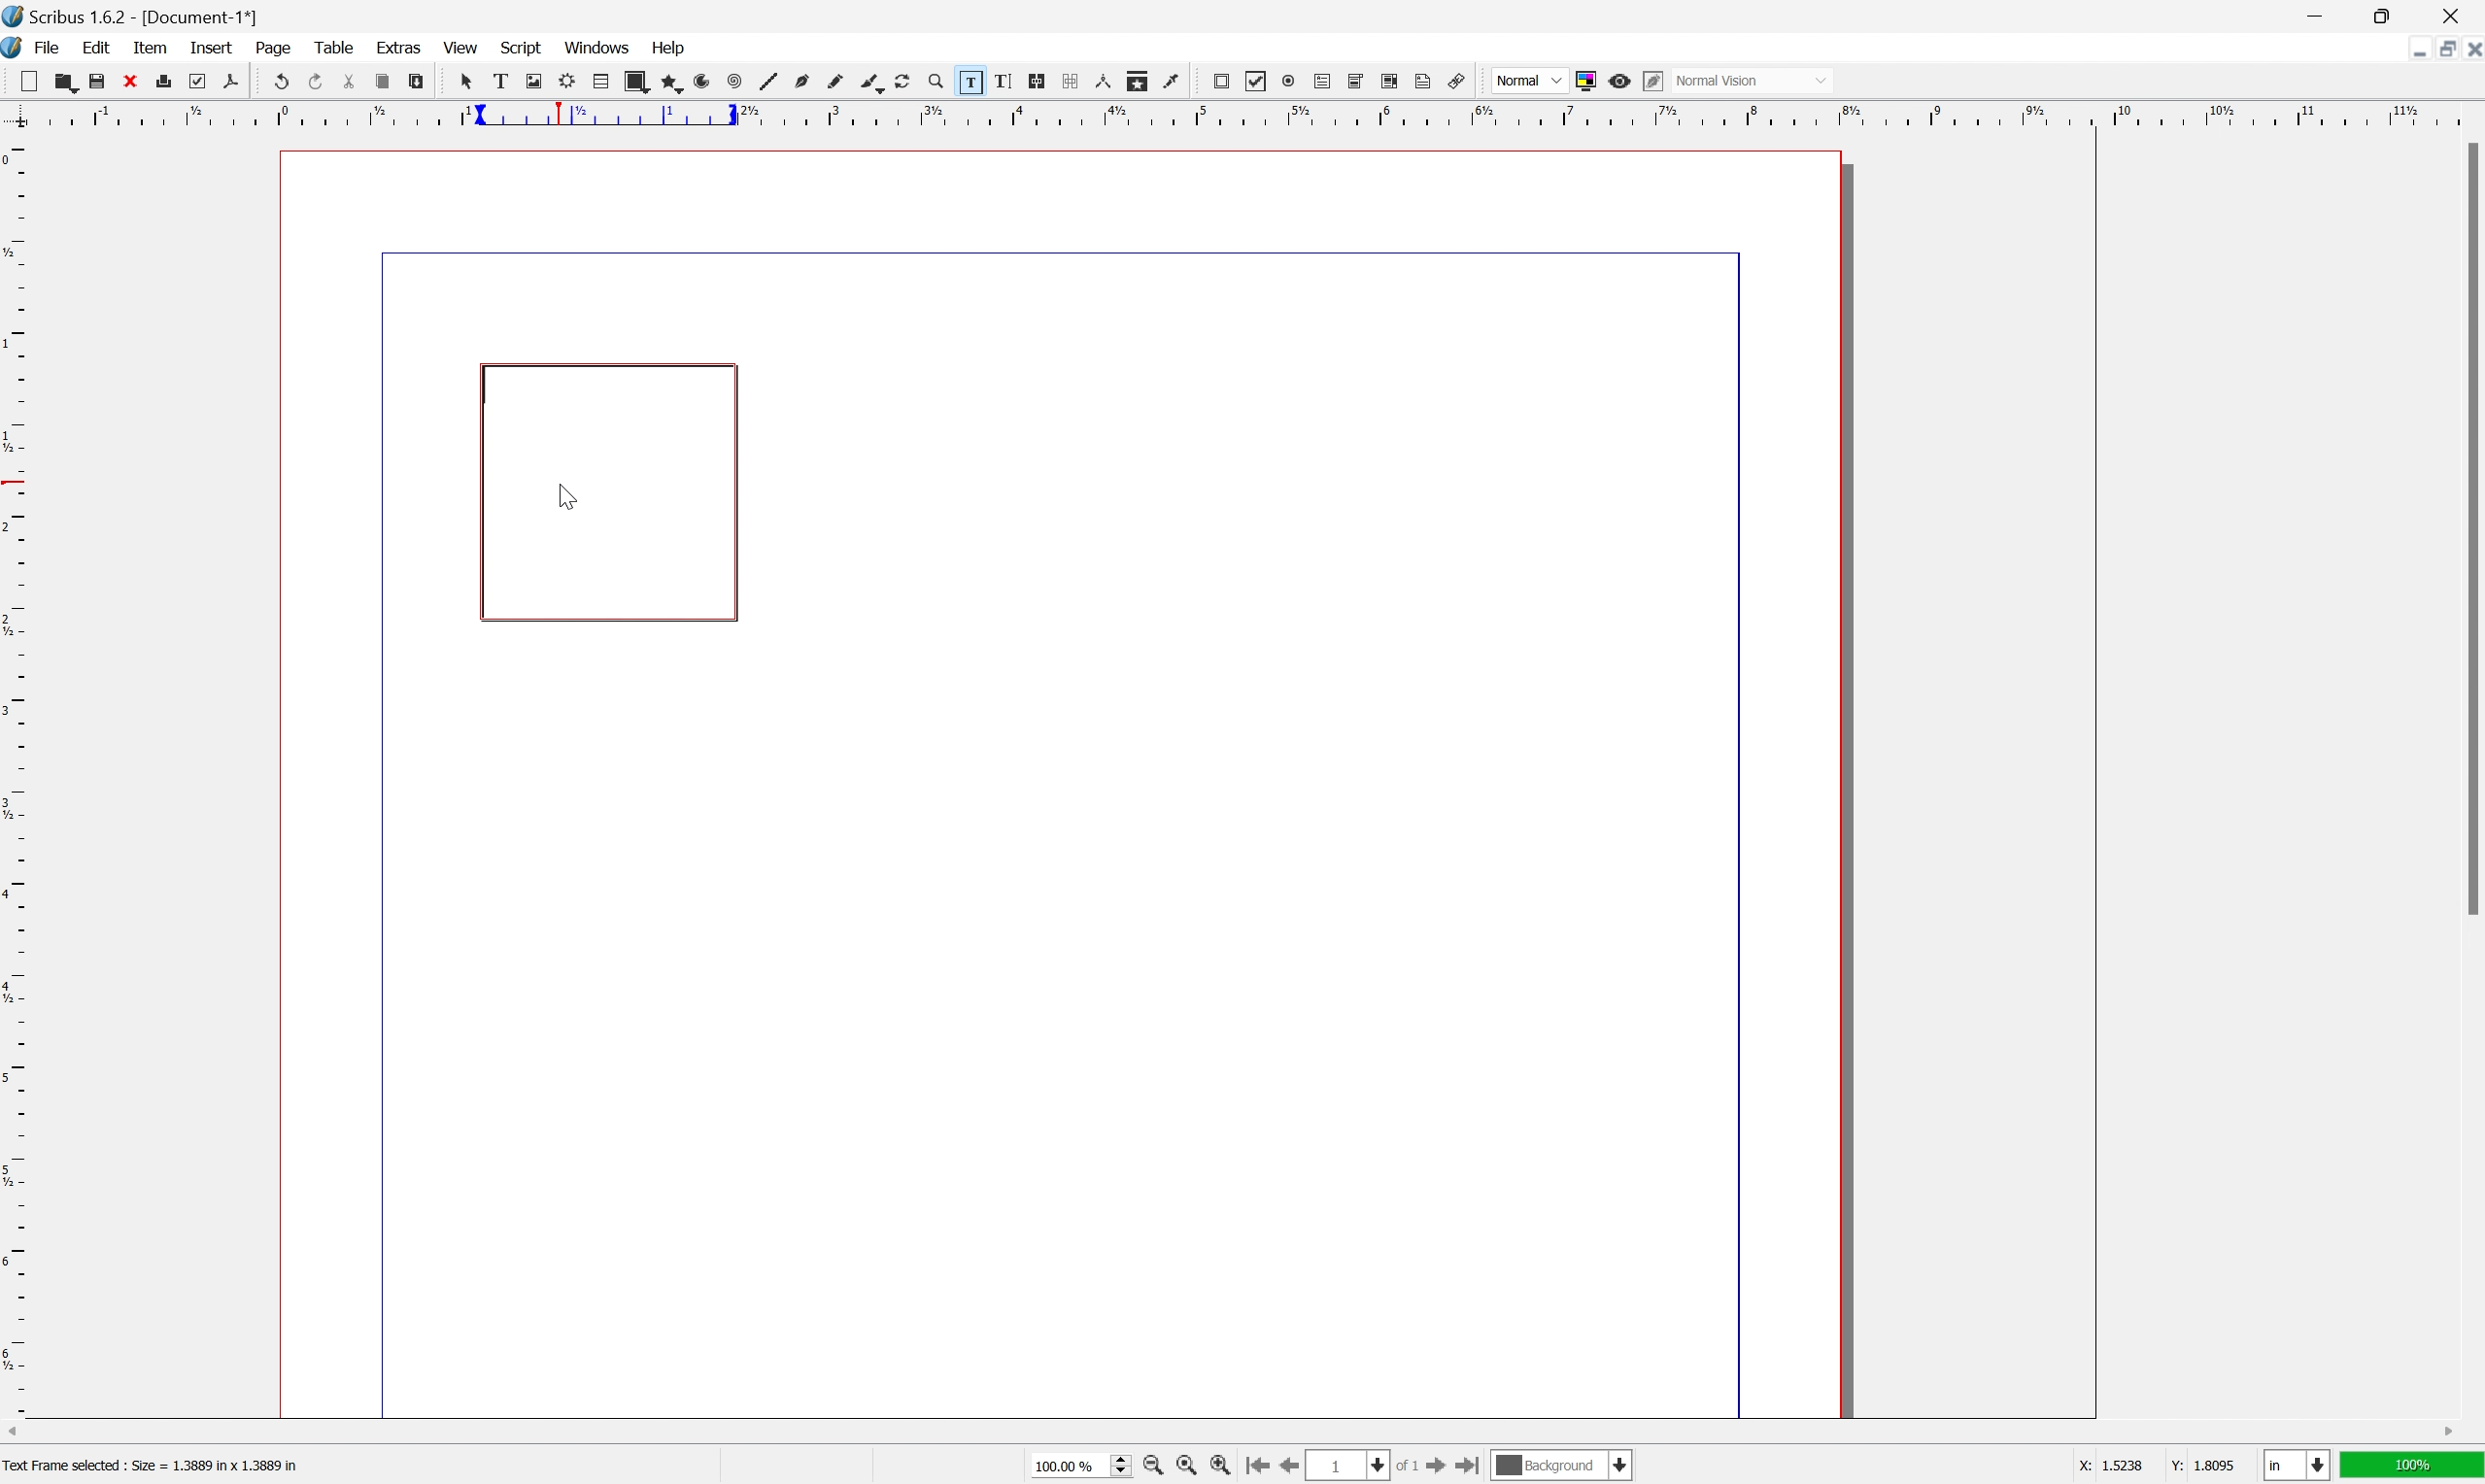 This screenshot has width=2485, height=1484. What do you see at coordinates (934, 82) in the screenshot?
I see `zoom in zoom out` at bounding box center [934, 82].